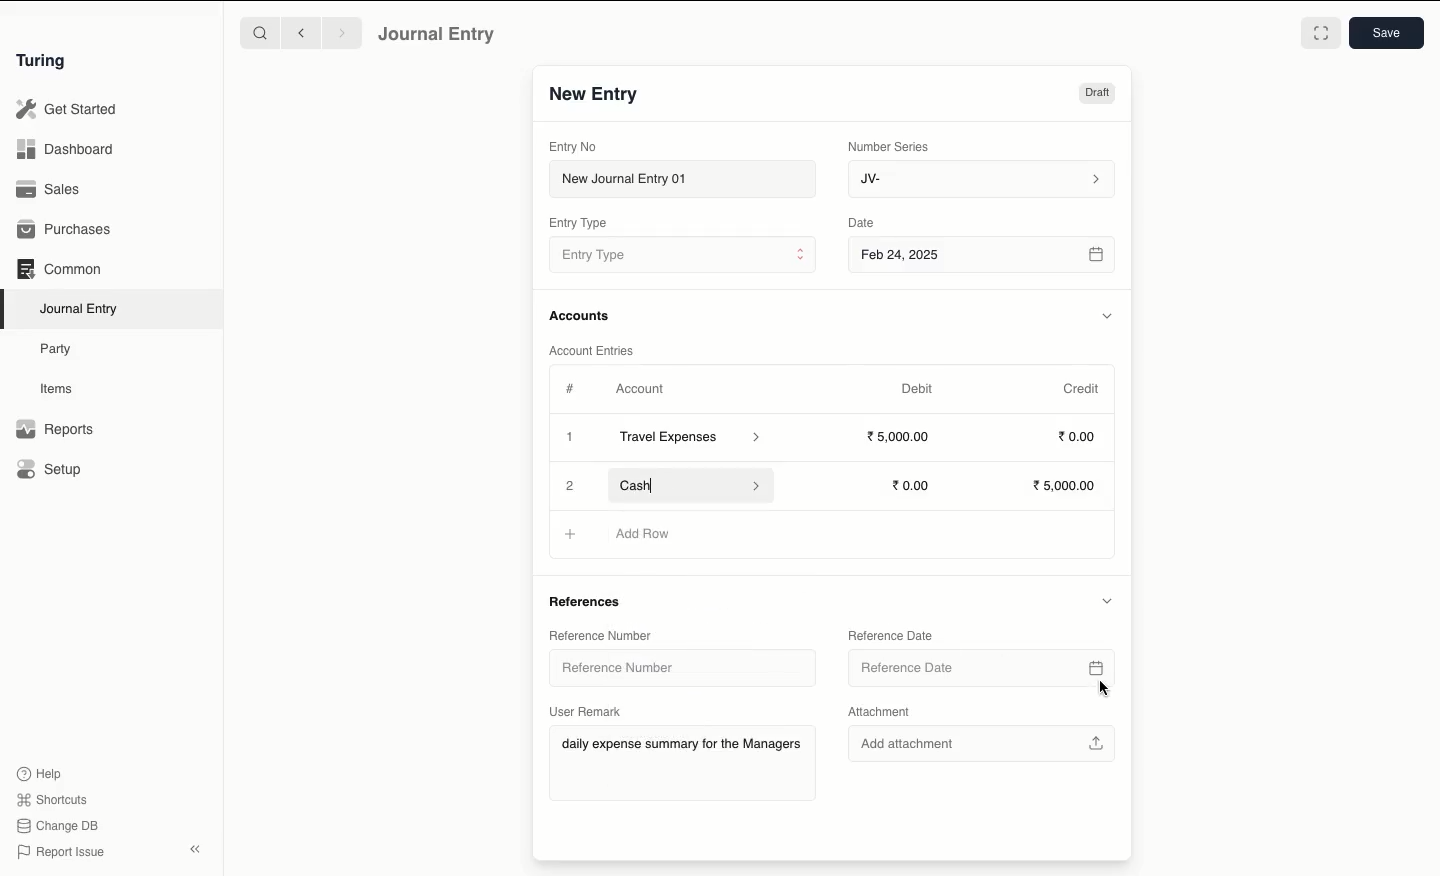 The width and height of the screenshot is (1440, 876). I want to click on Add Row, so click(644, 533).